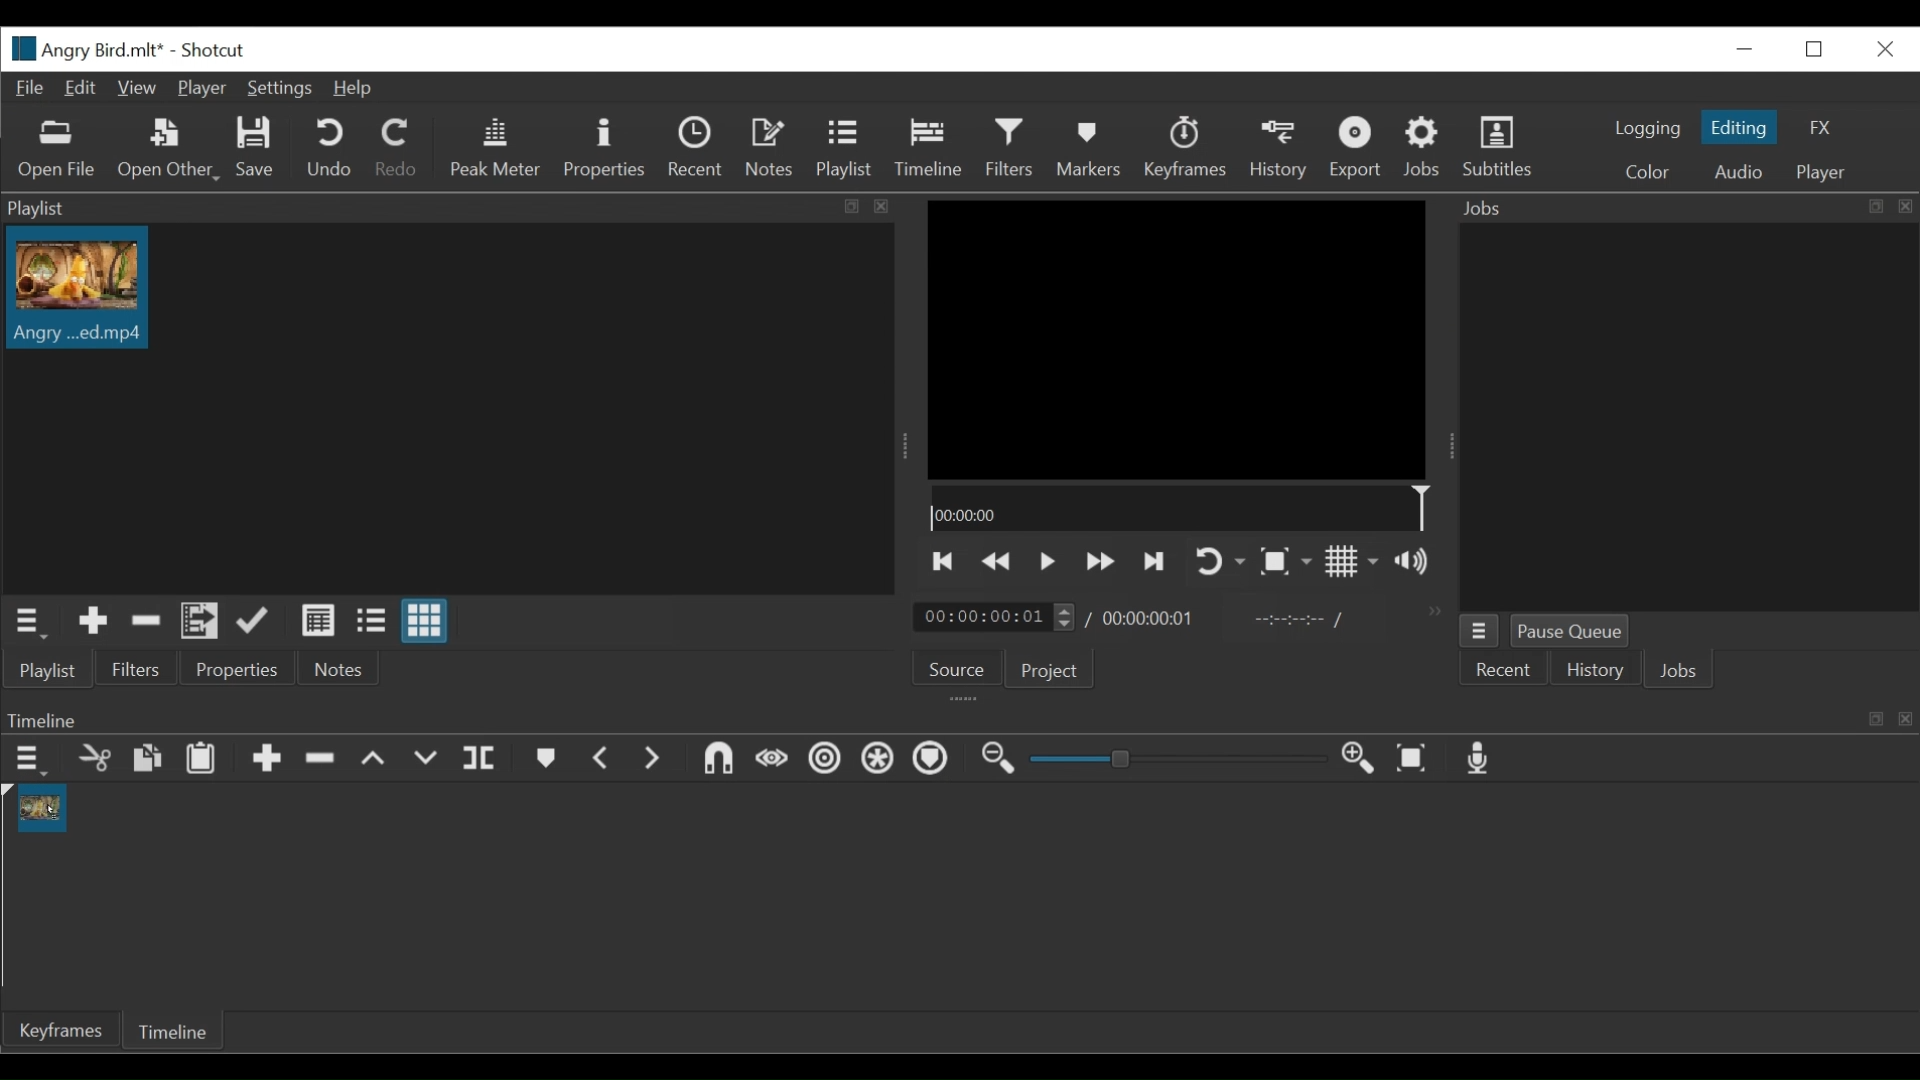 Image resolution: width=1920 pixels, height=1080 pixels. What do you see at coordinates (1739, 171) in the screenshot?
I see `Audio` at bounding box center [1739, 171].